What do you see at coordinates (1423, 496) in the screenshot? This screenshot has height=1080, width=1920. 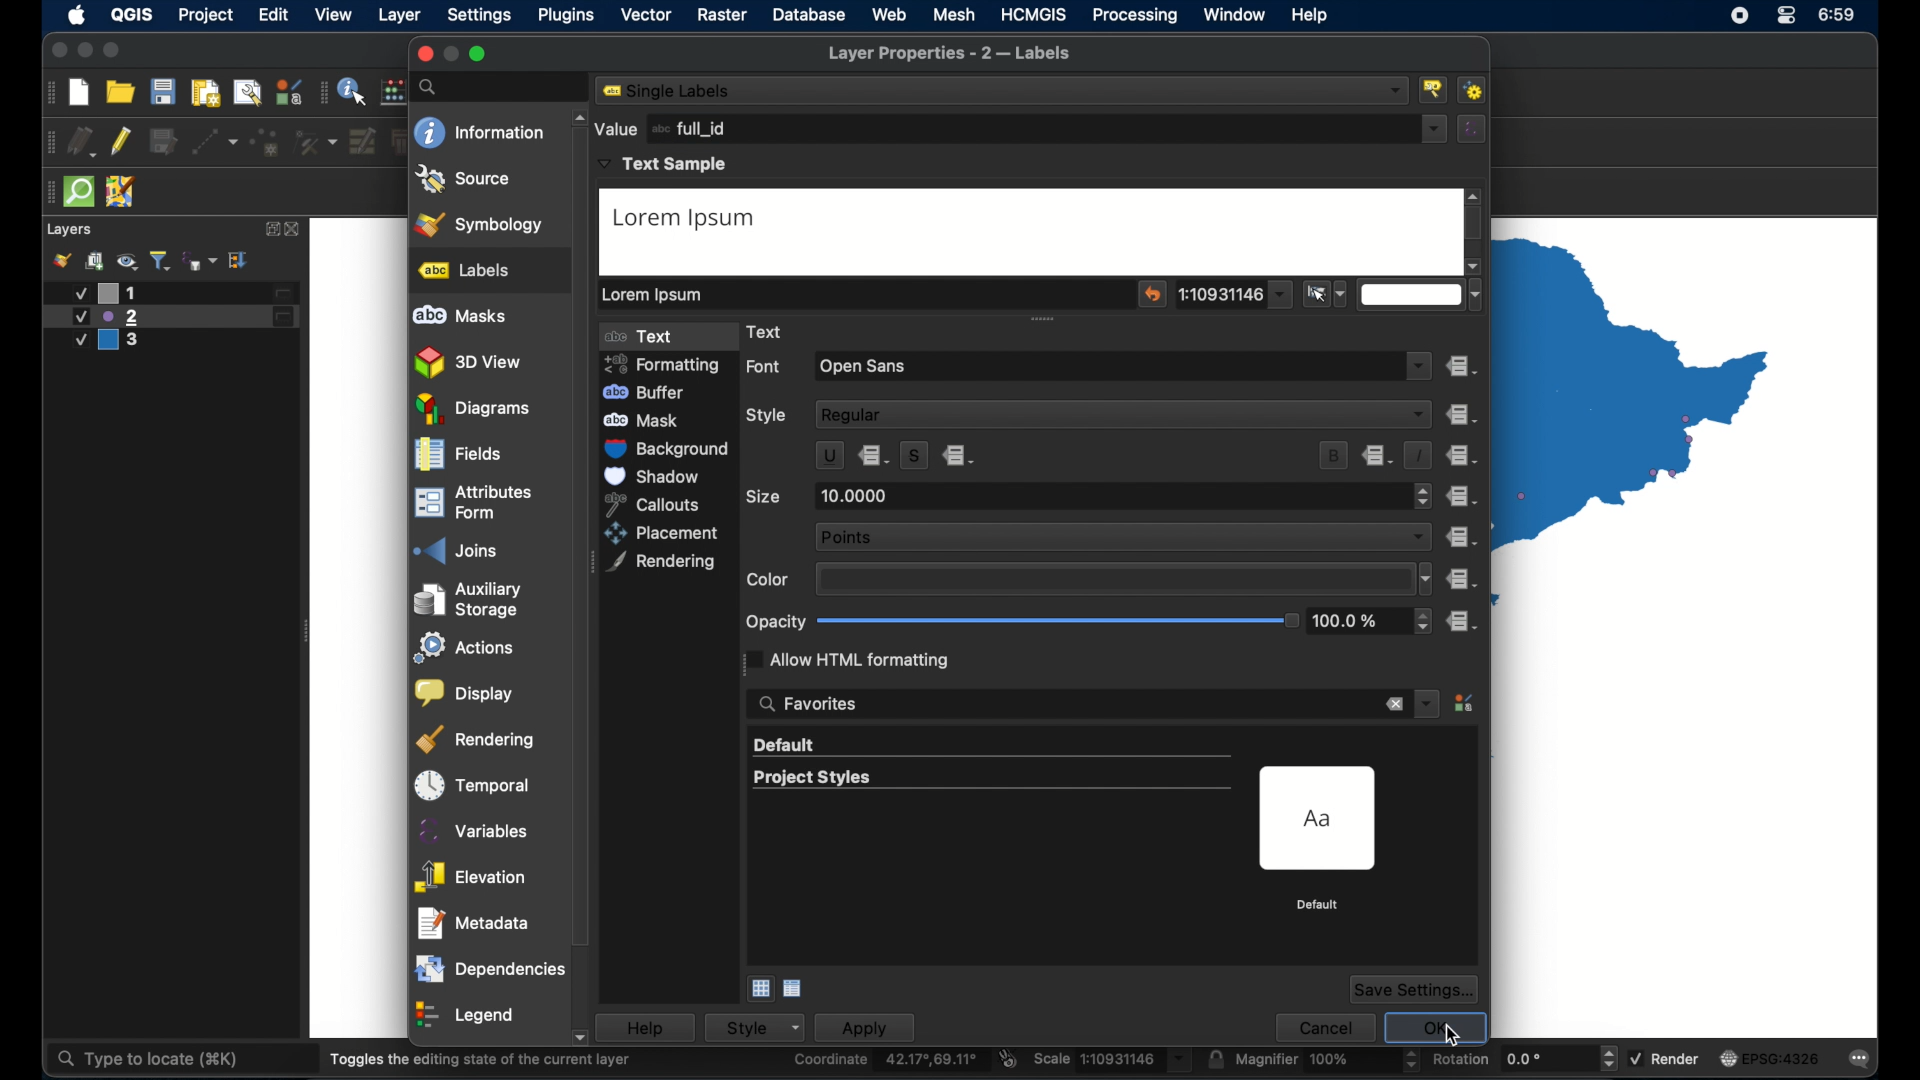 I see `stepper buttons` at bounding box center [1423, 496].